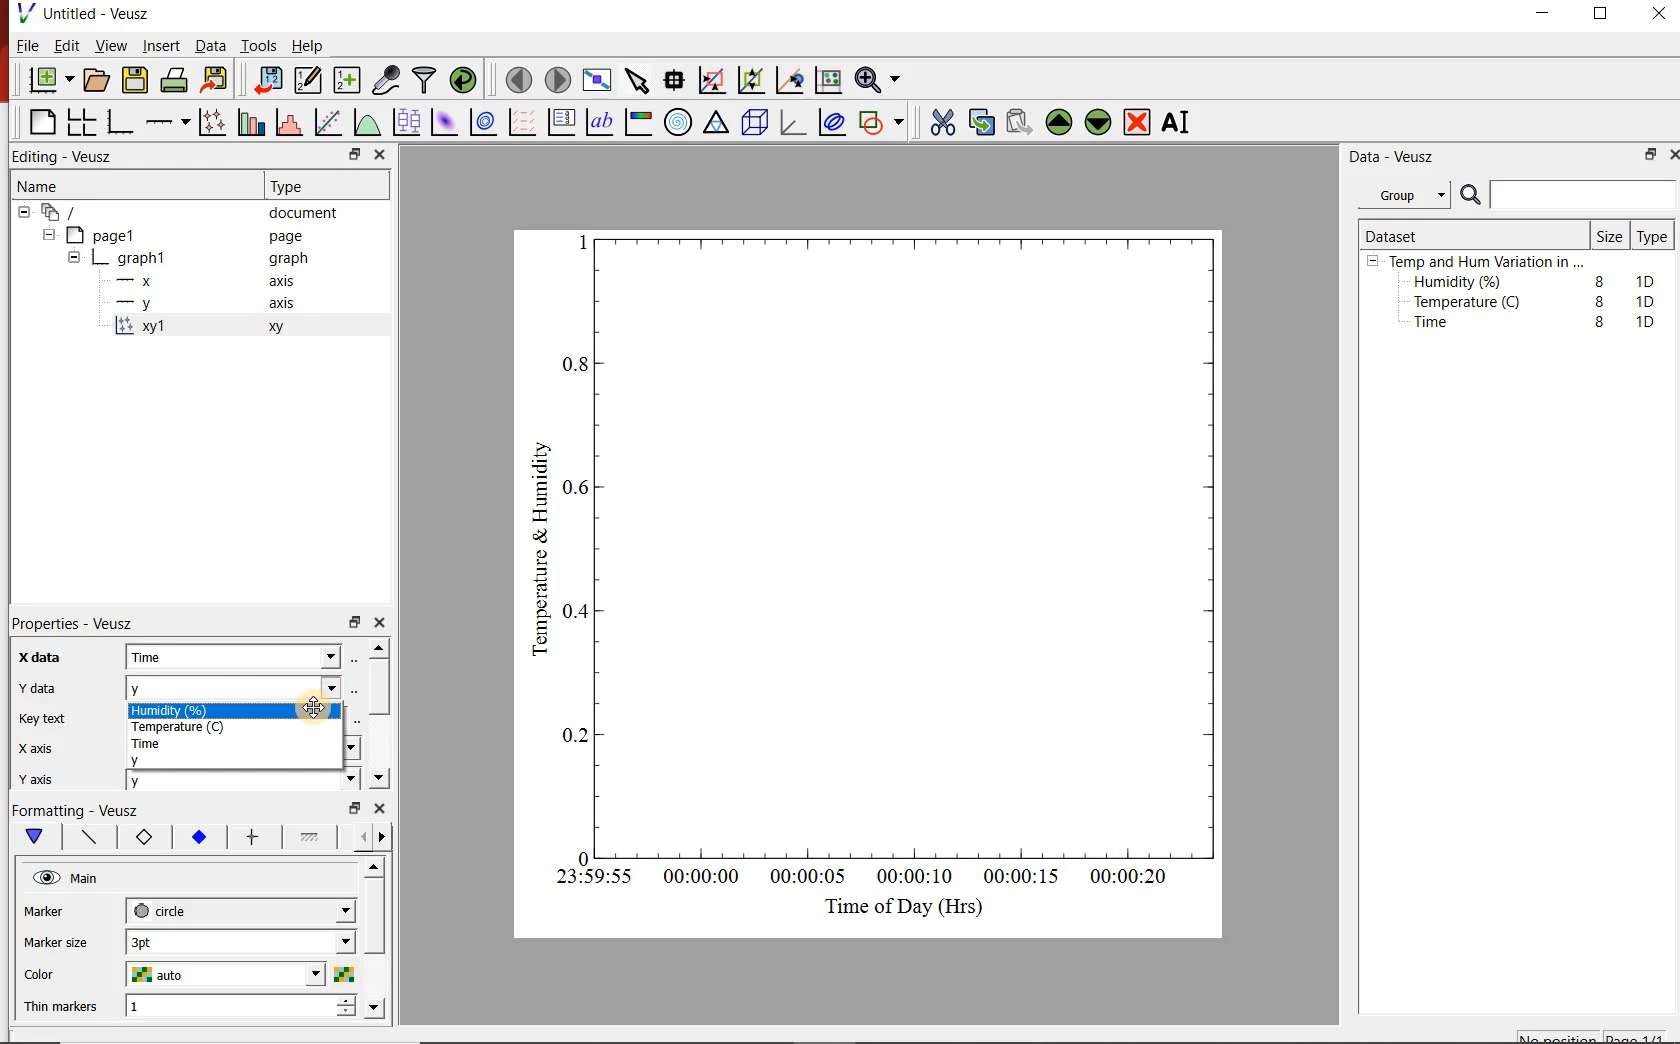 The height and width of the screenshot is (1044, 1680). What do you see at coordinates (912, 543) in the screenshot?
I see `Graph` at bounding box center [912, 543].